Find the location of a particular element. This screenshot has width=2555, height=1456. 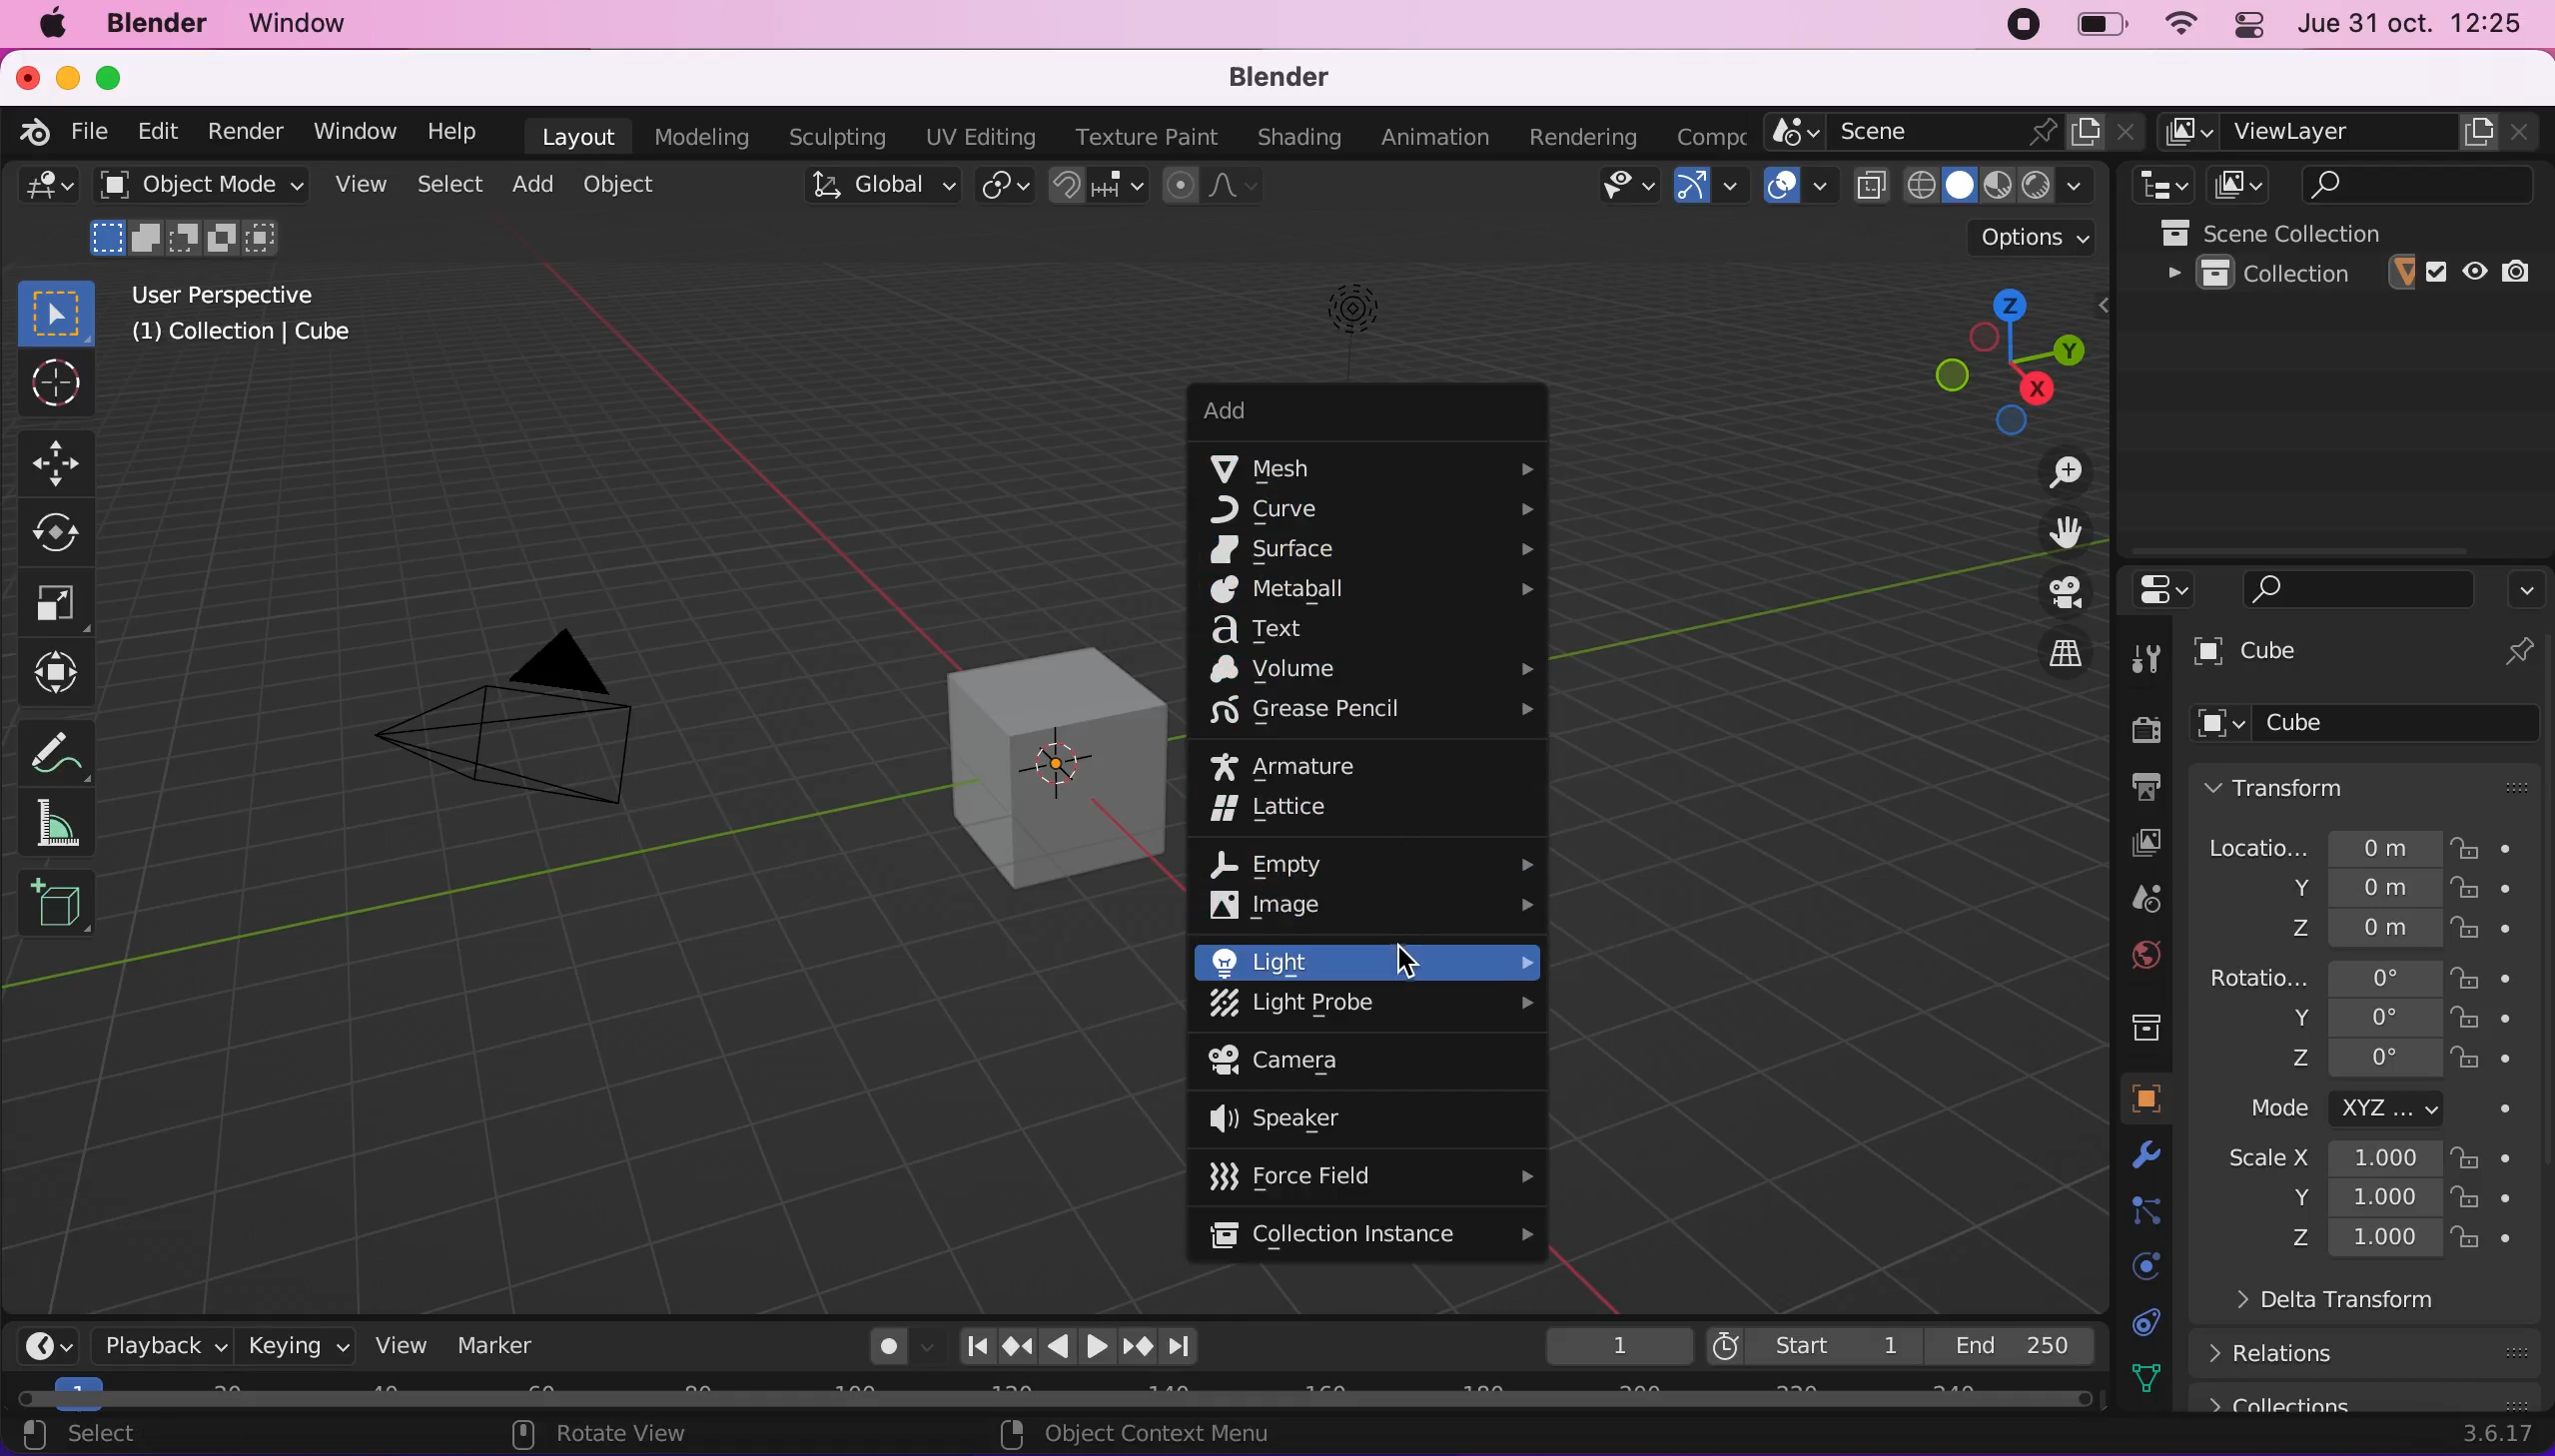

proportional editing objects is located at coordinates (1210, 185).